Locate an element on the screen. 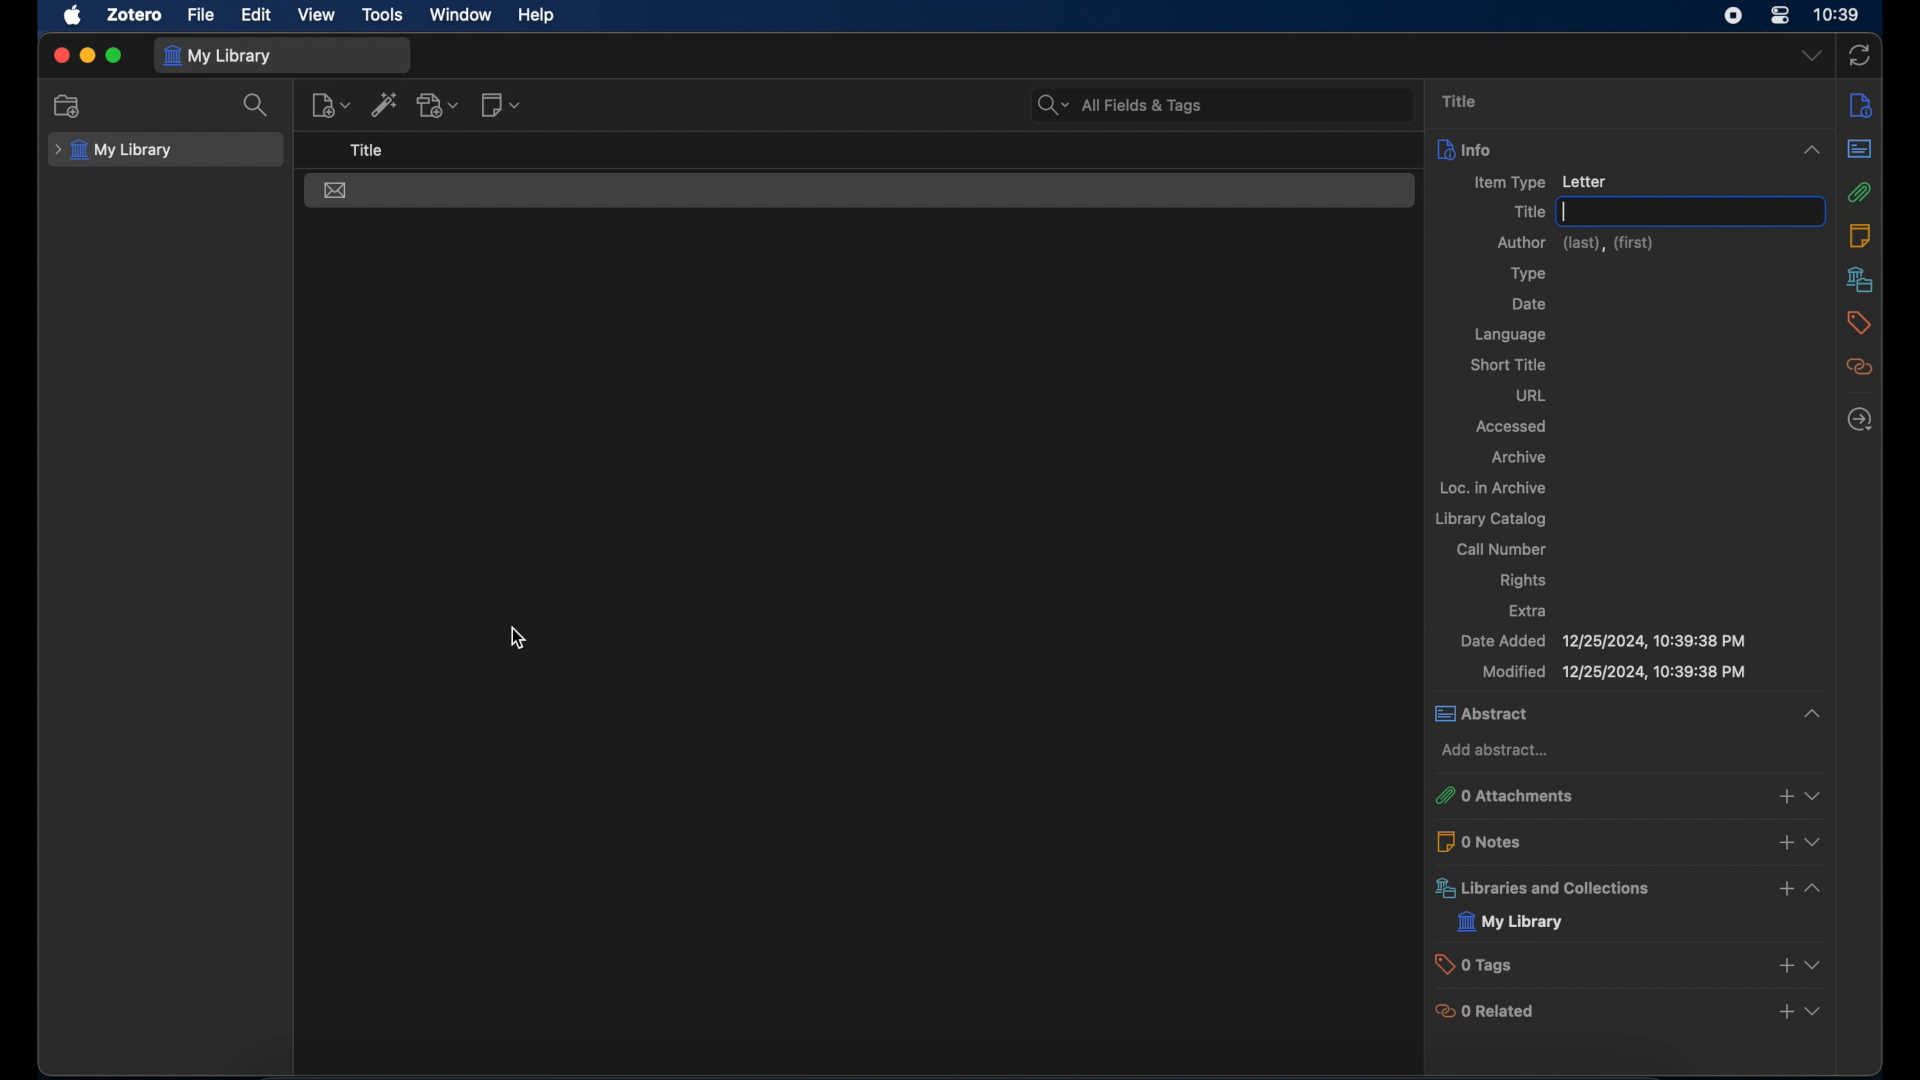 Image resolution: width=1920 pixels, height=1080 pixels. info is located at coordinates (1861, 106).